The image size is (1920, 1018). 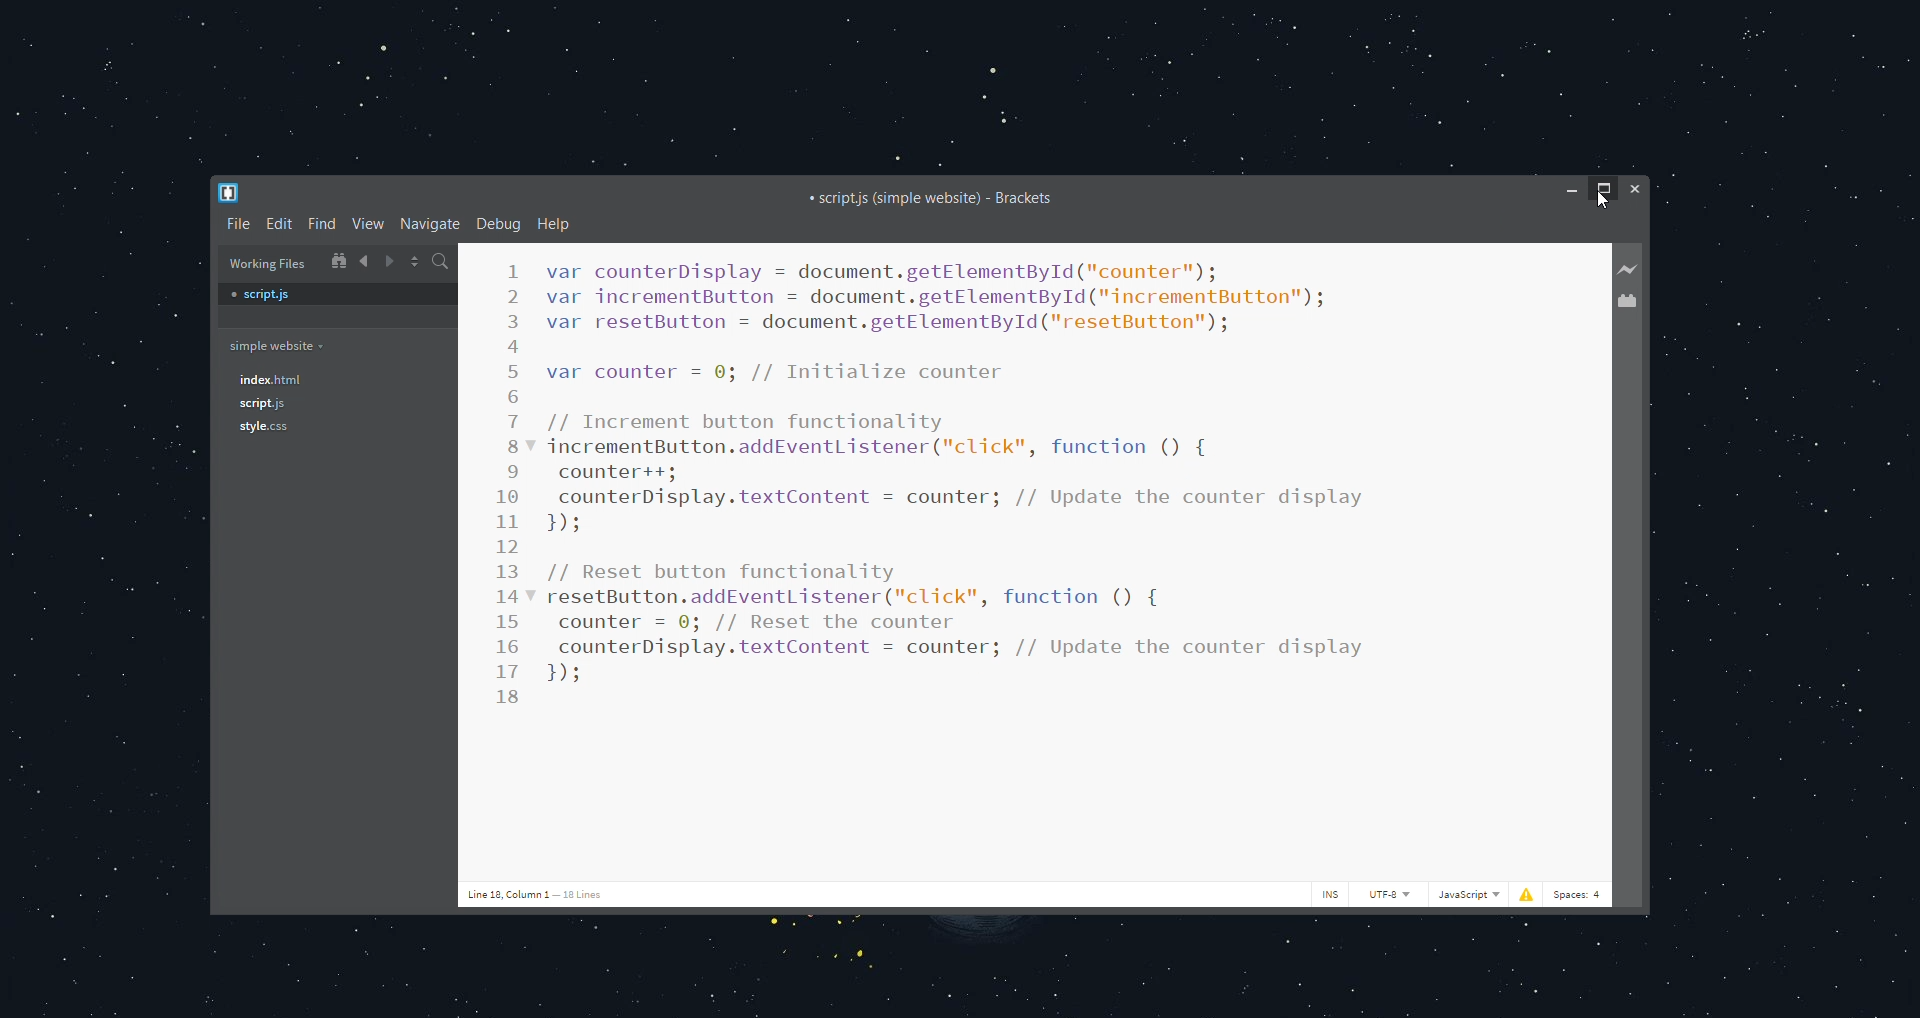 I want to click on current folder, so click(x=274, y=346).